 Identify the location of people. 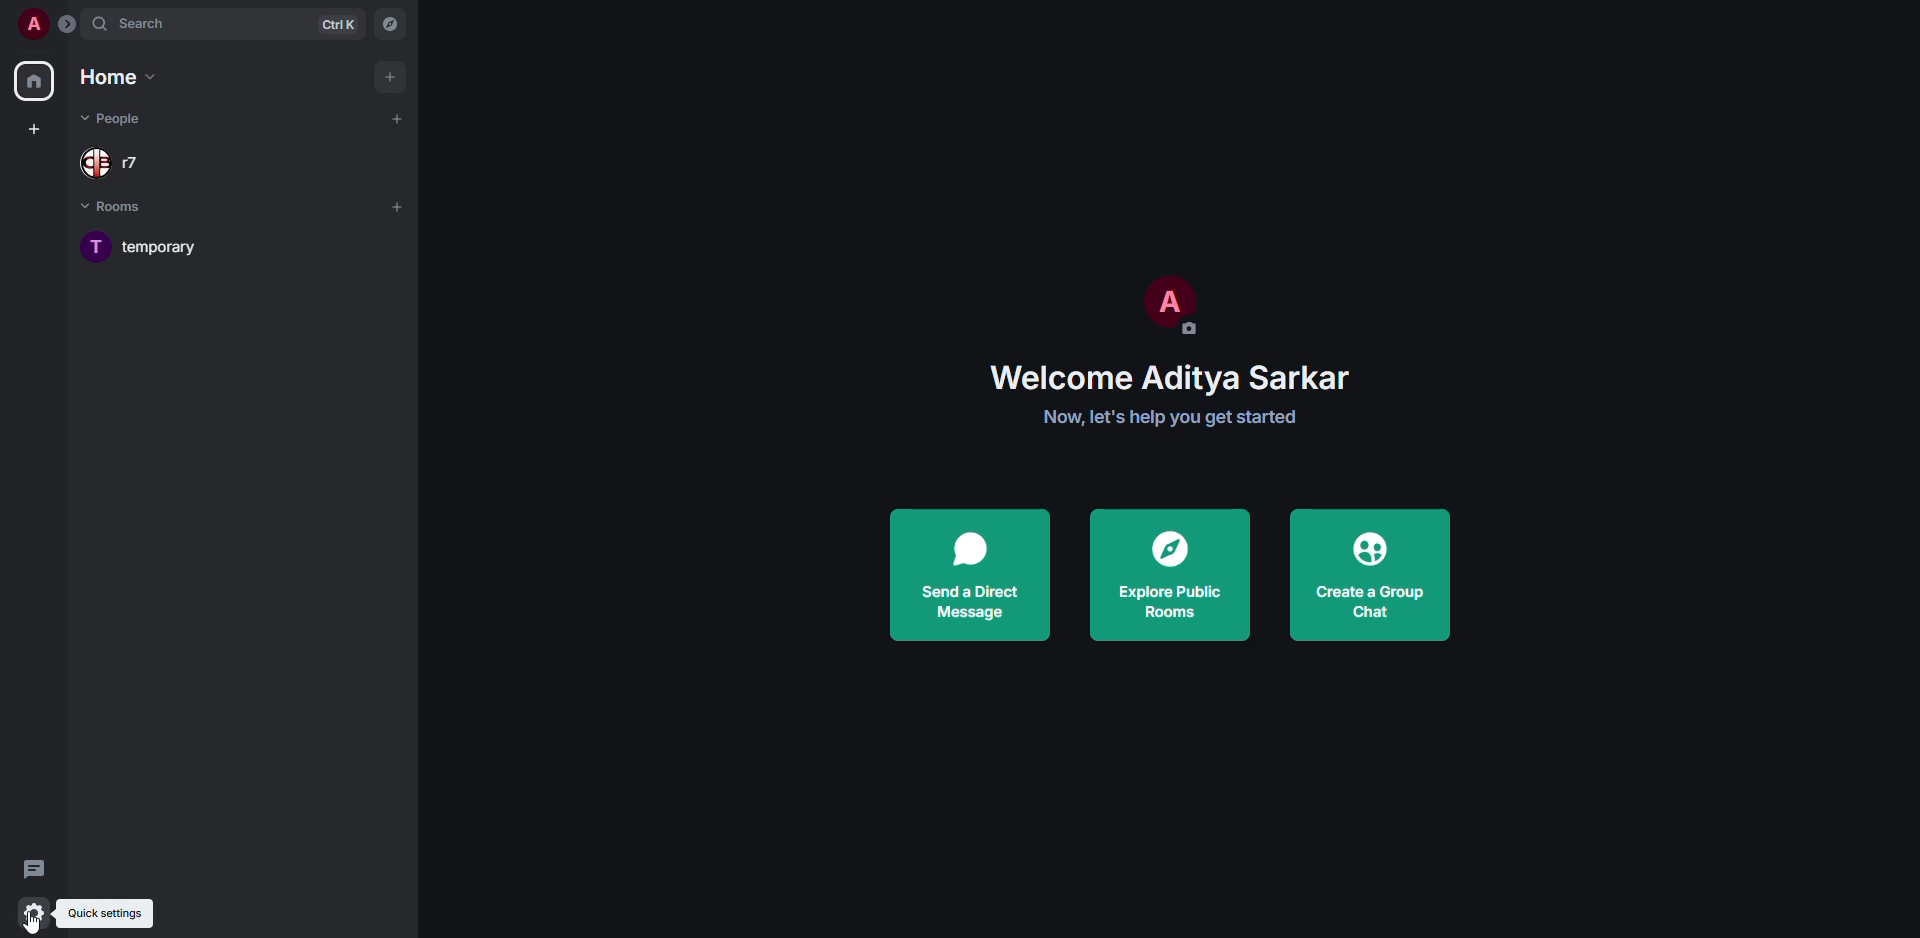
(115, 119).